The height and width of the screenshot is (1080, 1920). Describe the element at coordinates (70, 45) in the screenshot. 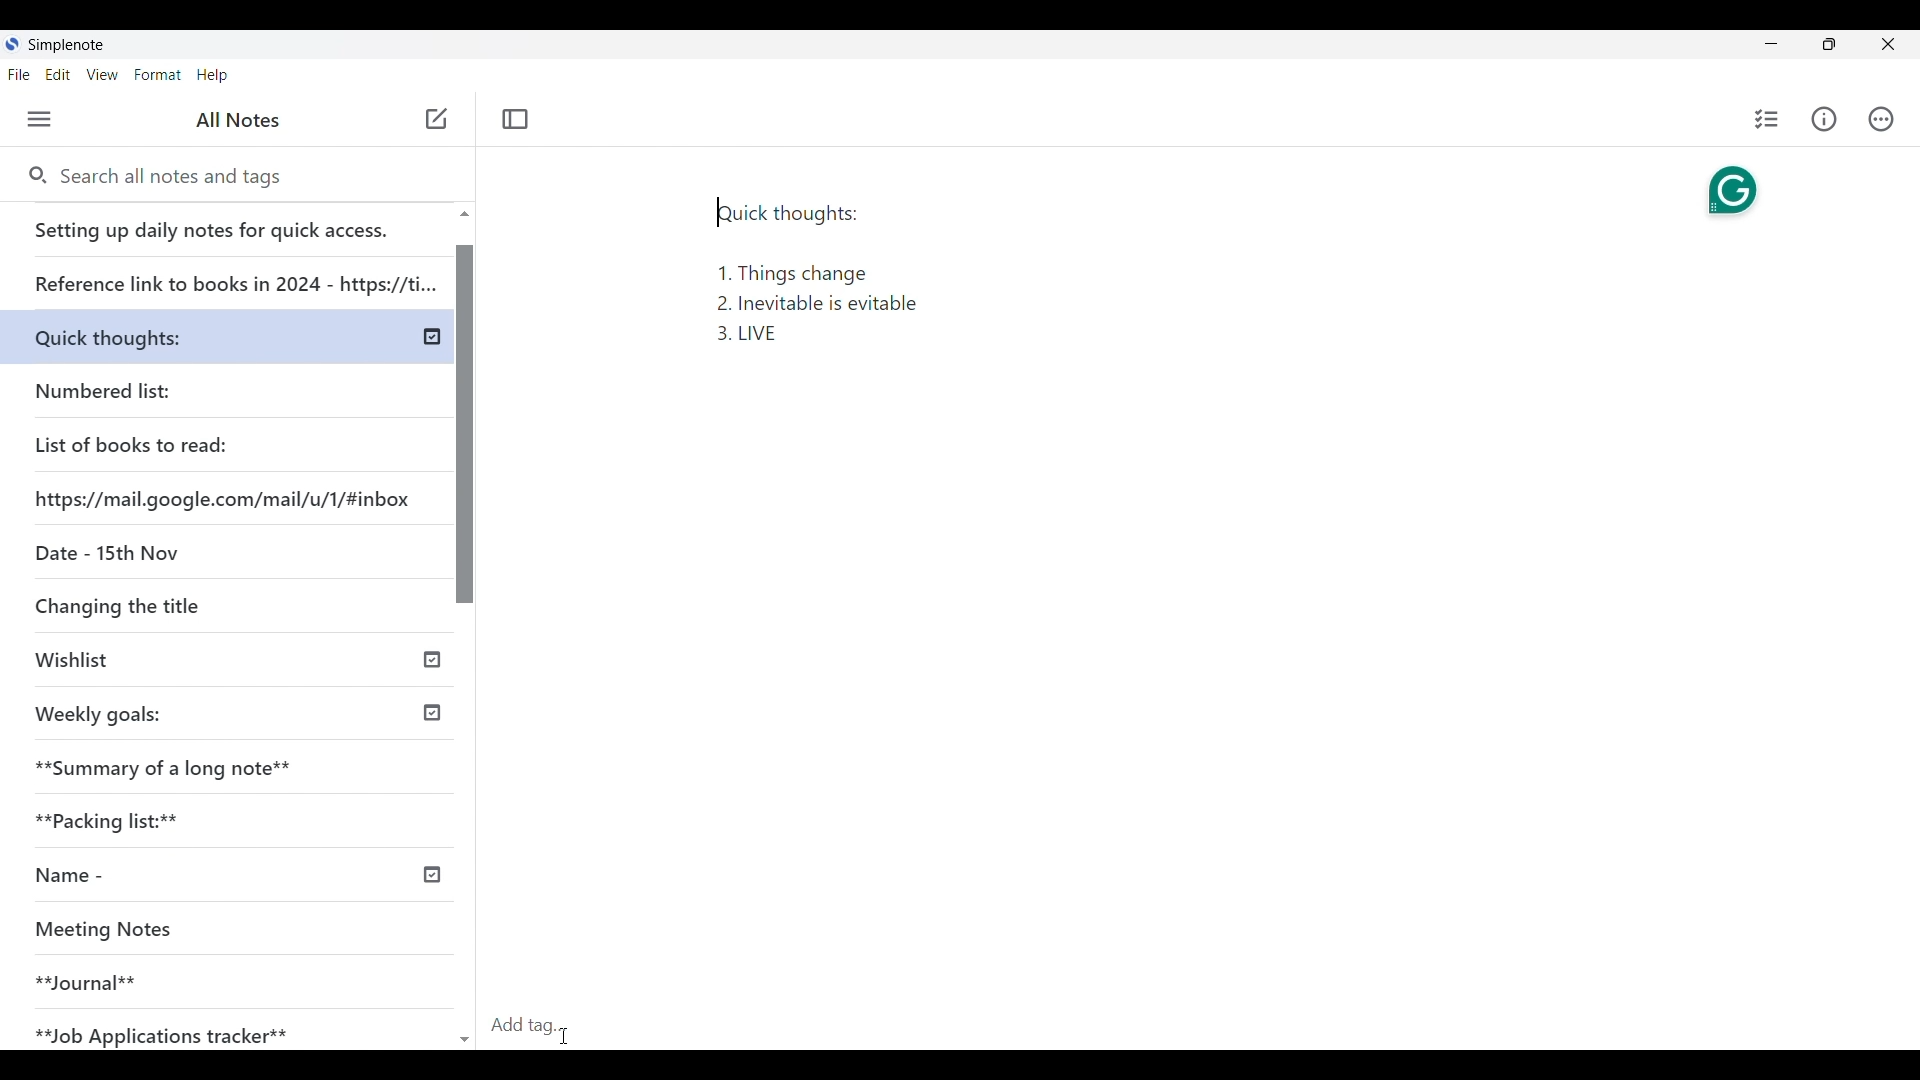

I see `Software note` at that location.